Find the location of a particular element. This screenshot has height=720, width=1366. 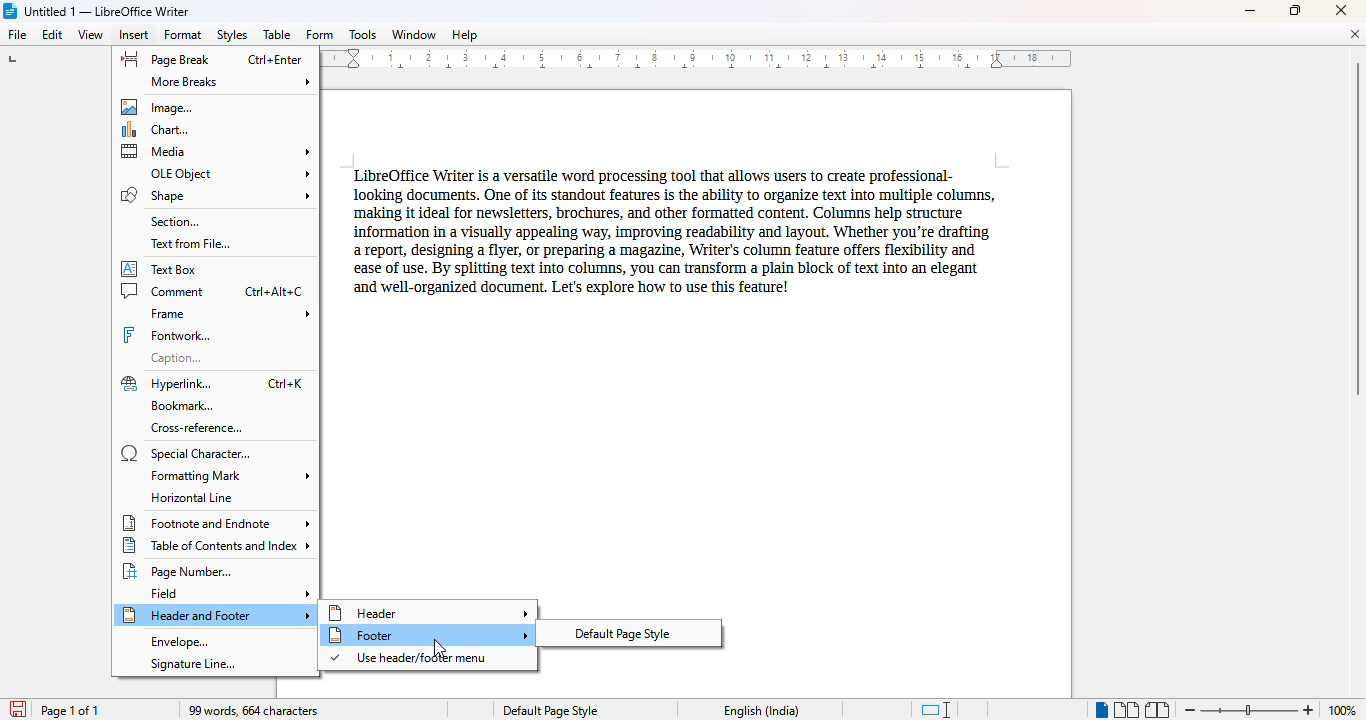

zoomout is located at coordinates (1189, 708).